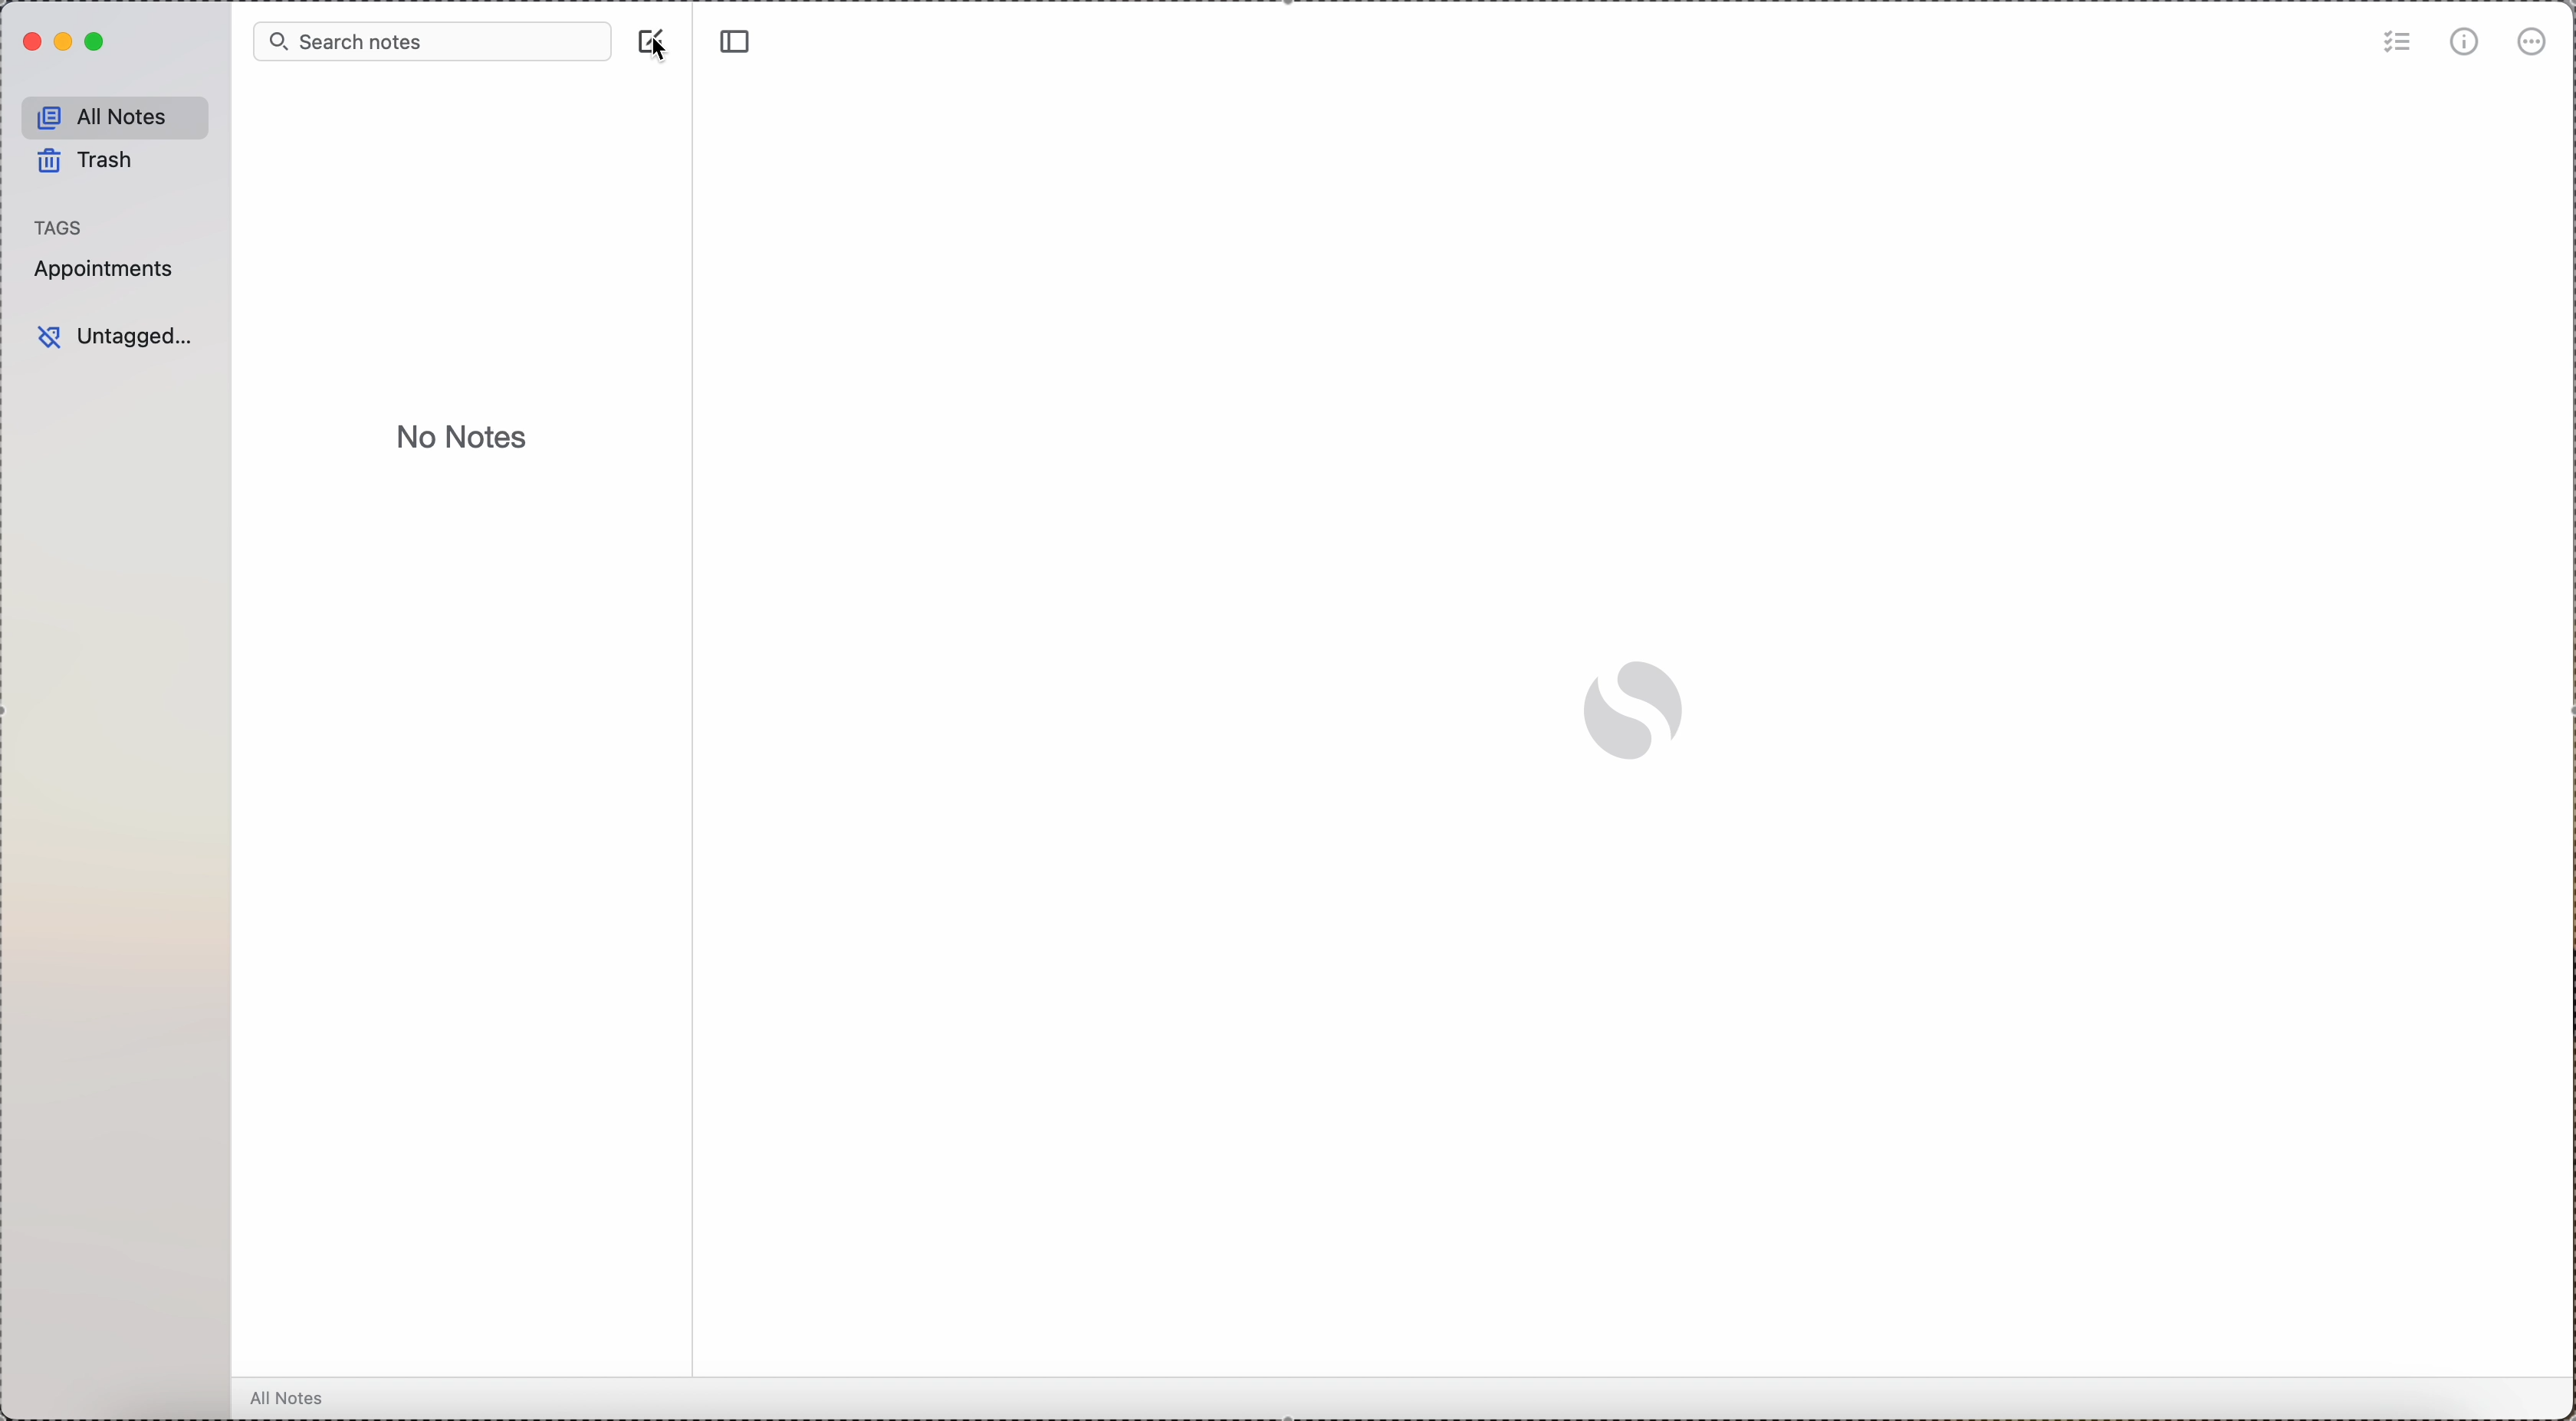 The width and height of the screenshot is (2576, 1421). What do you see at coordinates (29, 42) in the screenshot?
I see `close Simplenote` at bounding box center [29, 42].